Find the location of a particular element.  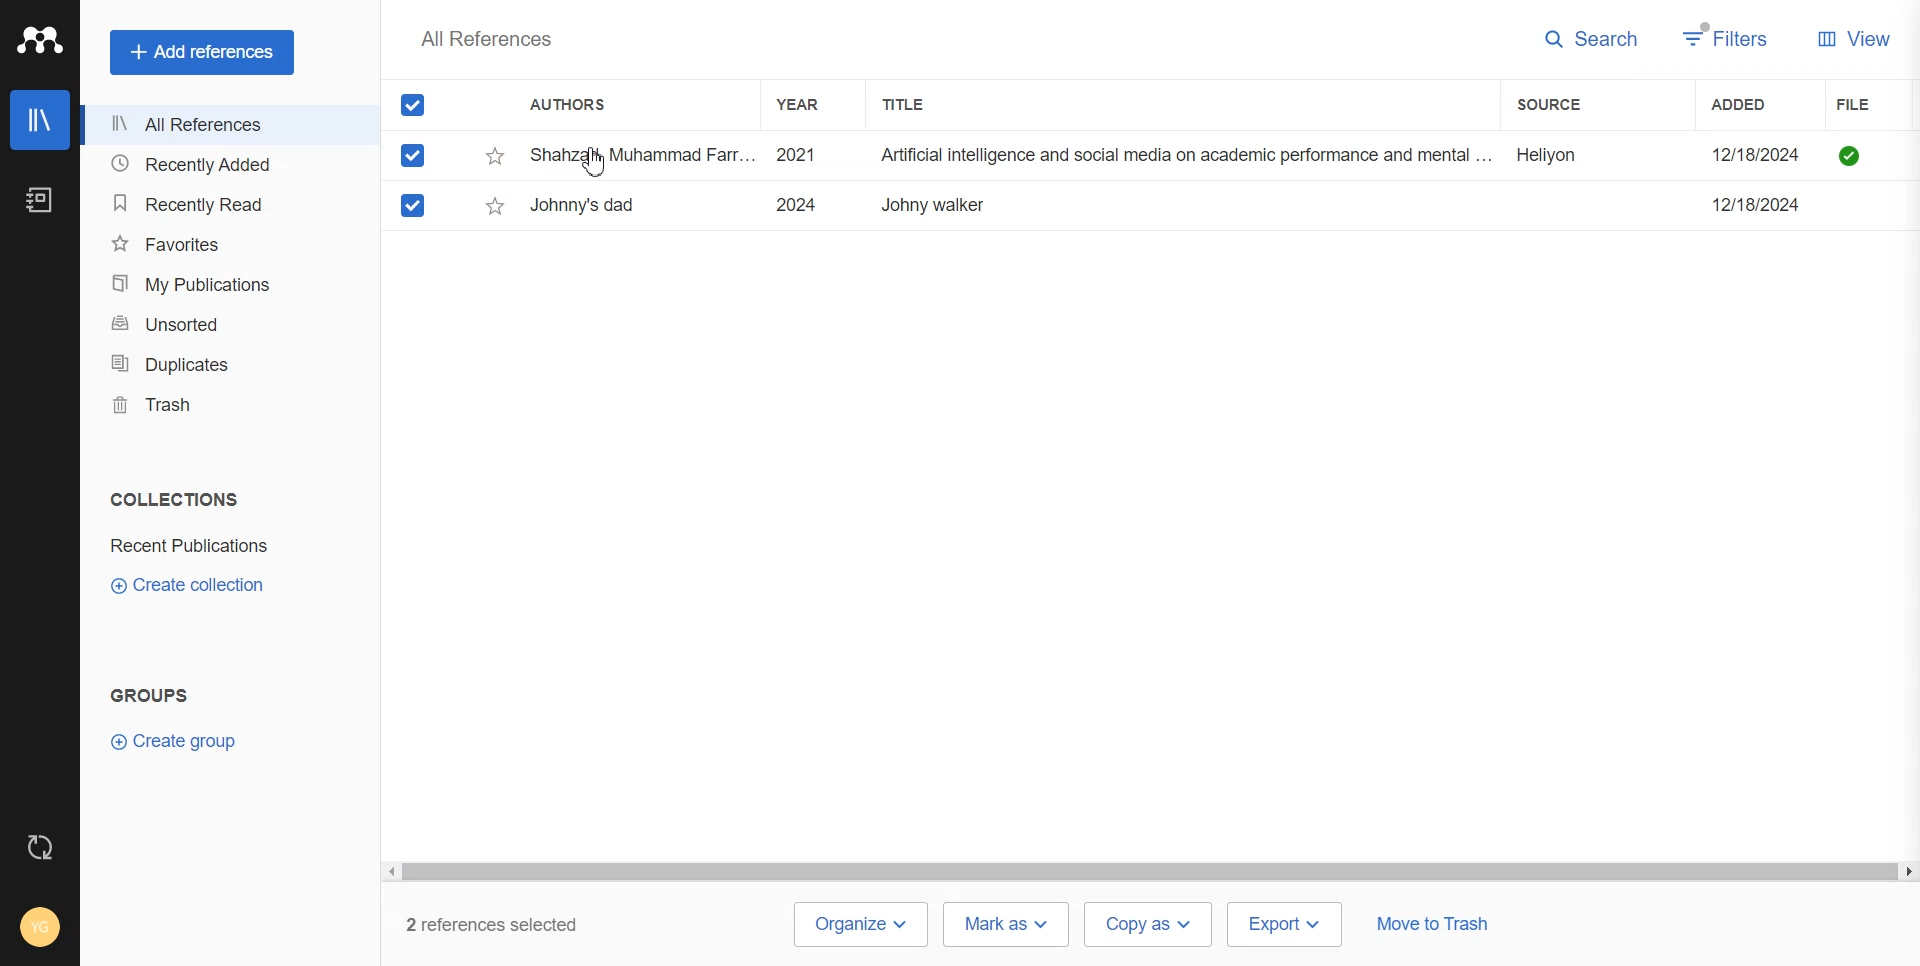

Duplicates is located at coordinates (223, 364).